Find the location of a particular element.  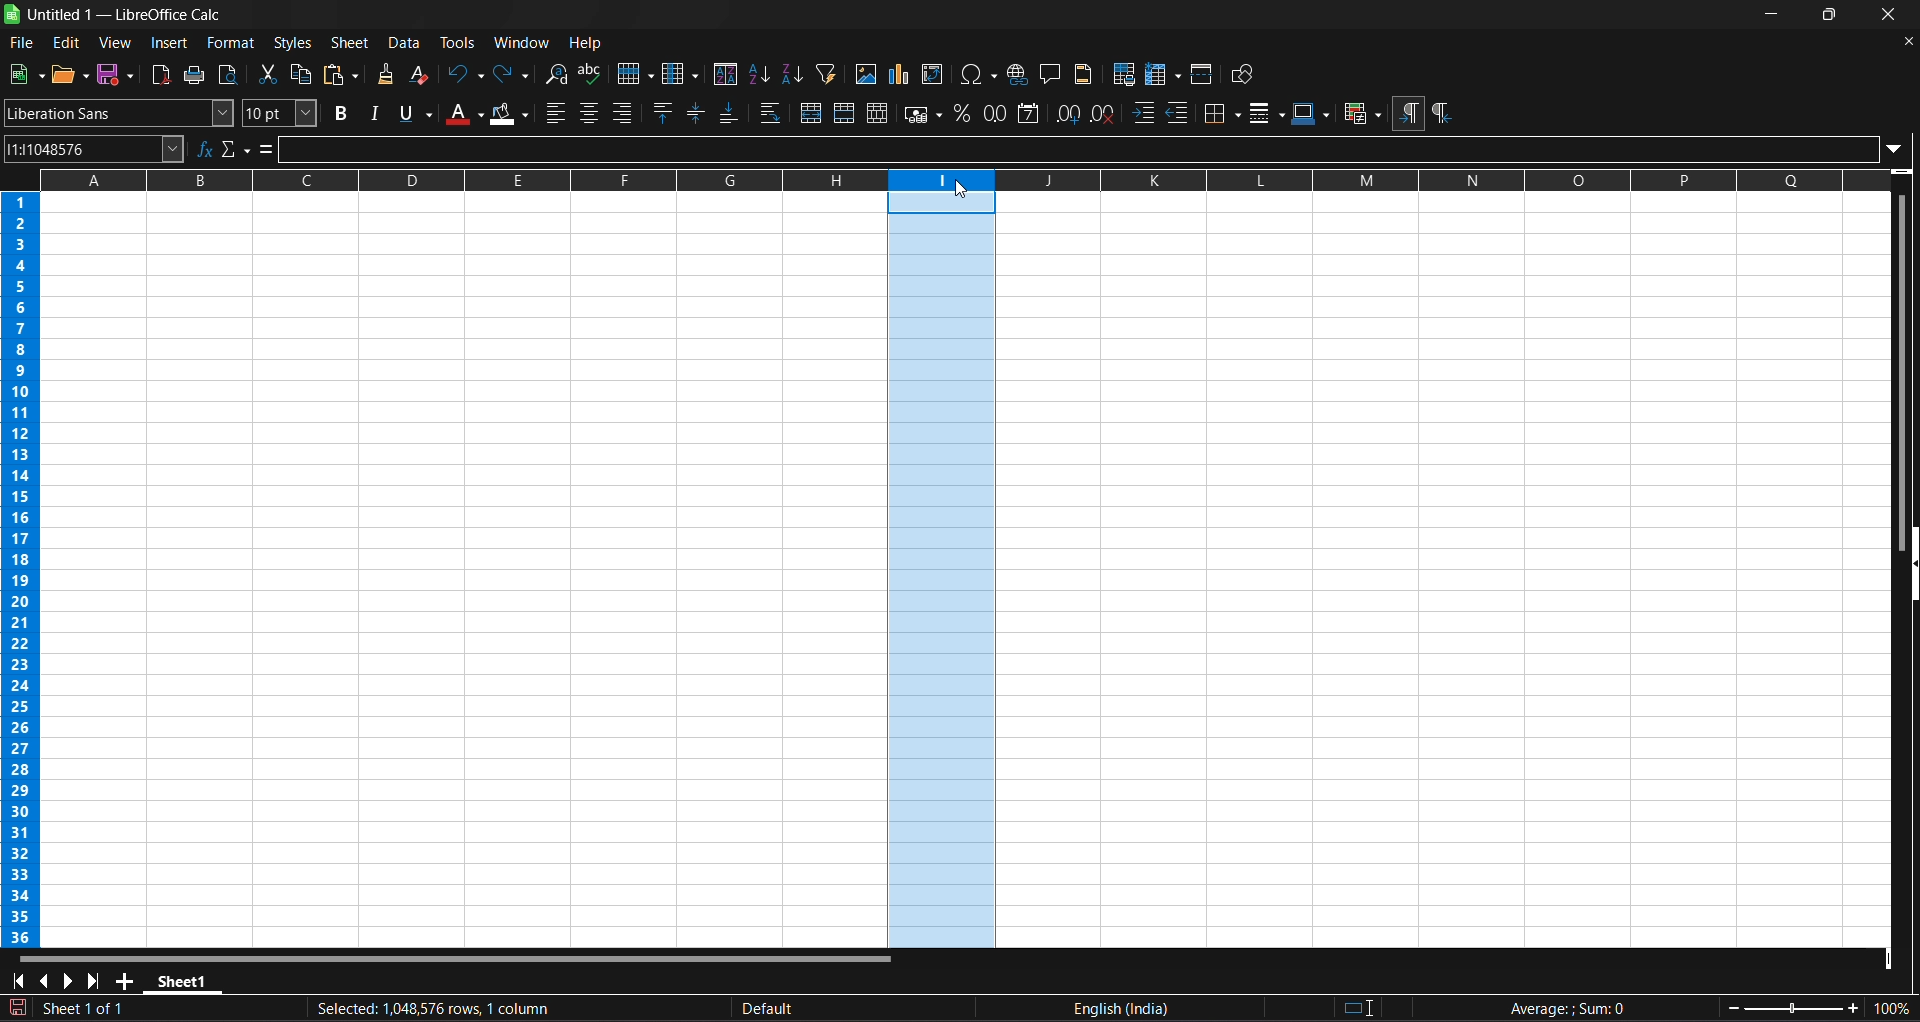

border color is located at coordinates (1313, 111).